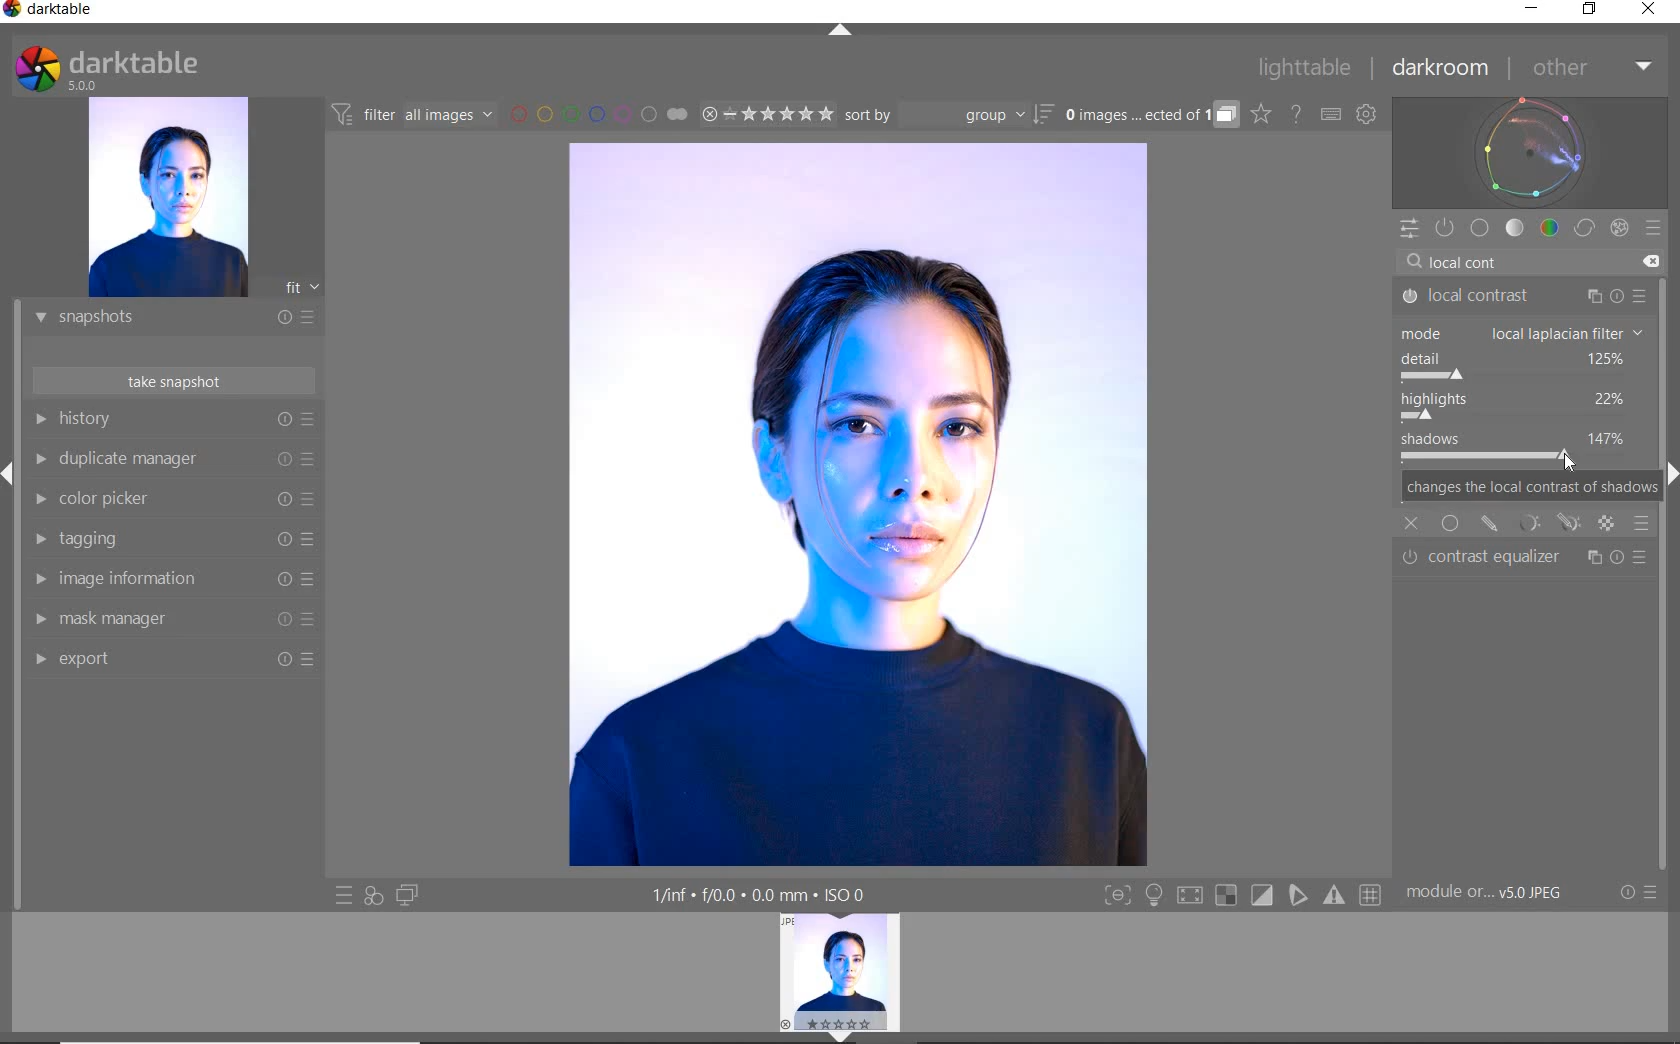 The image size is (1680, 1044). Describe the element at coordinates (1446, 229) in the screenshot. I see `SHOW ONLY ACTIVE MODULES` at that location.